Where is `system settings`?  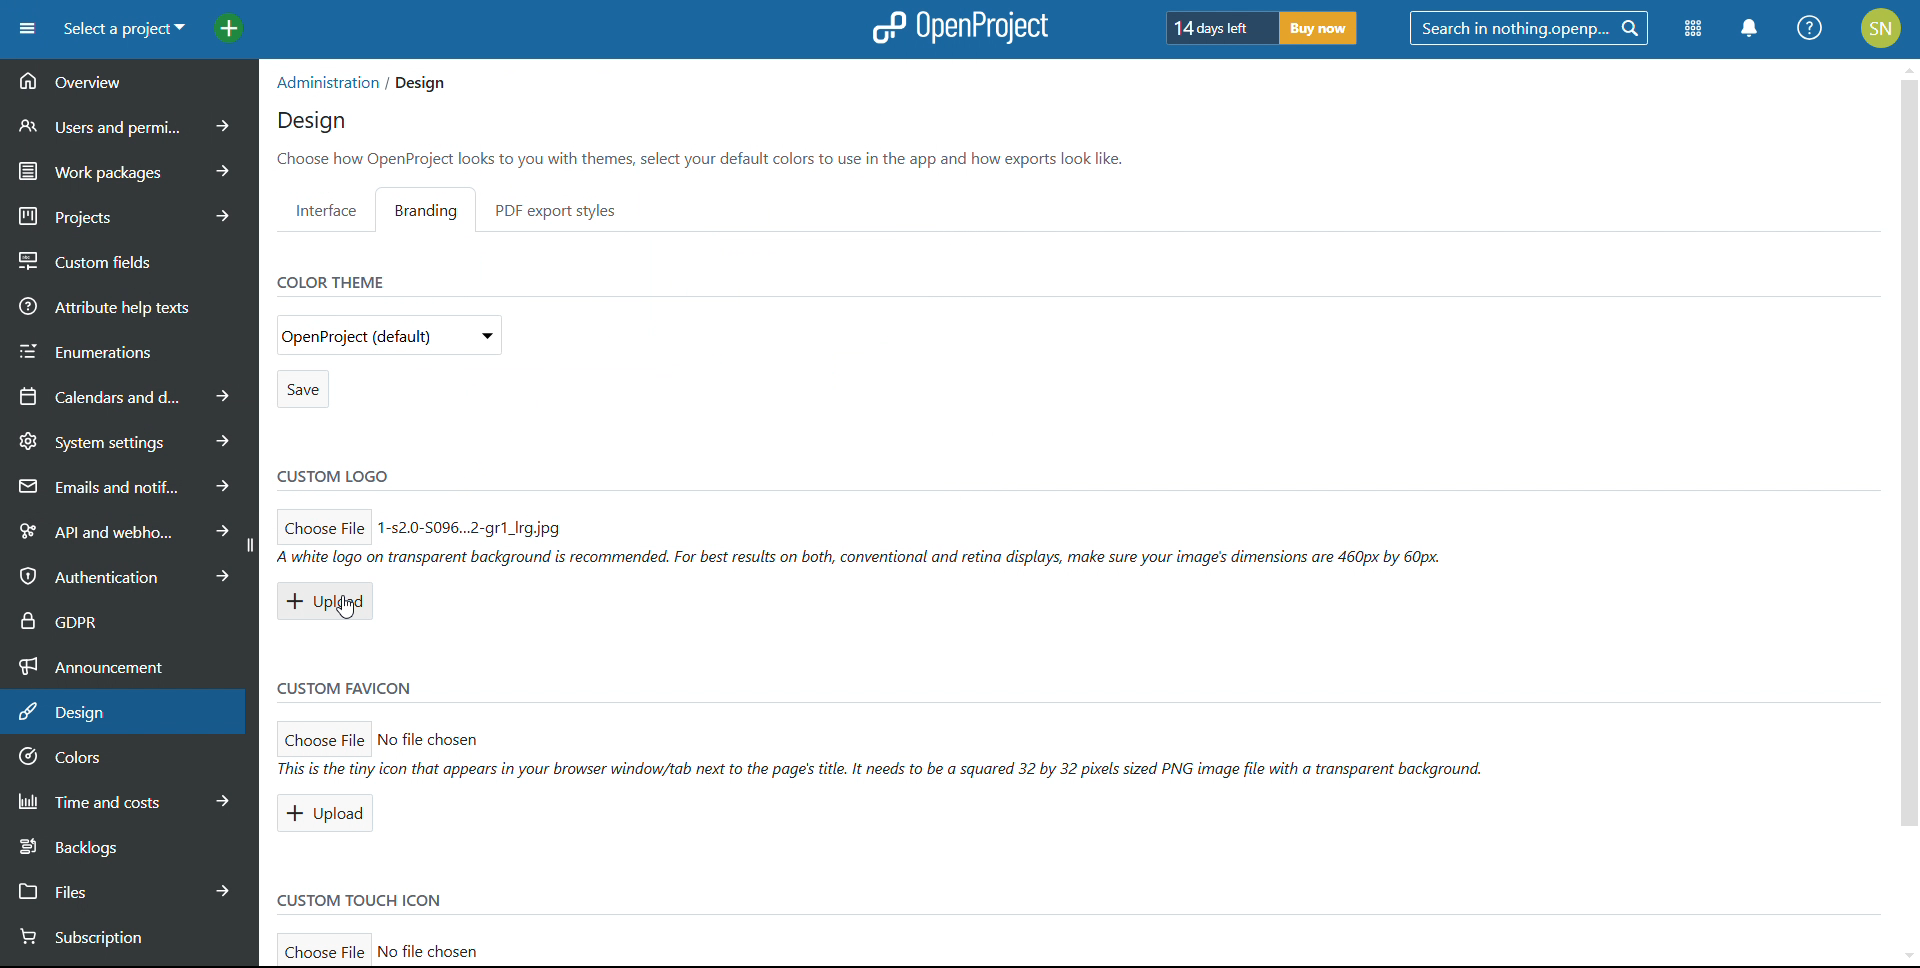 system settings is located at coordinates (128, 440).